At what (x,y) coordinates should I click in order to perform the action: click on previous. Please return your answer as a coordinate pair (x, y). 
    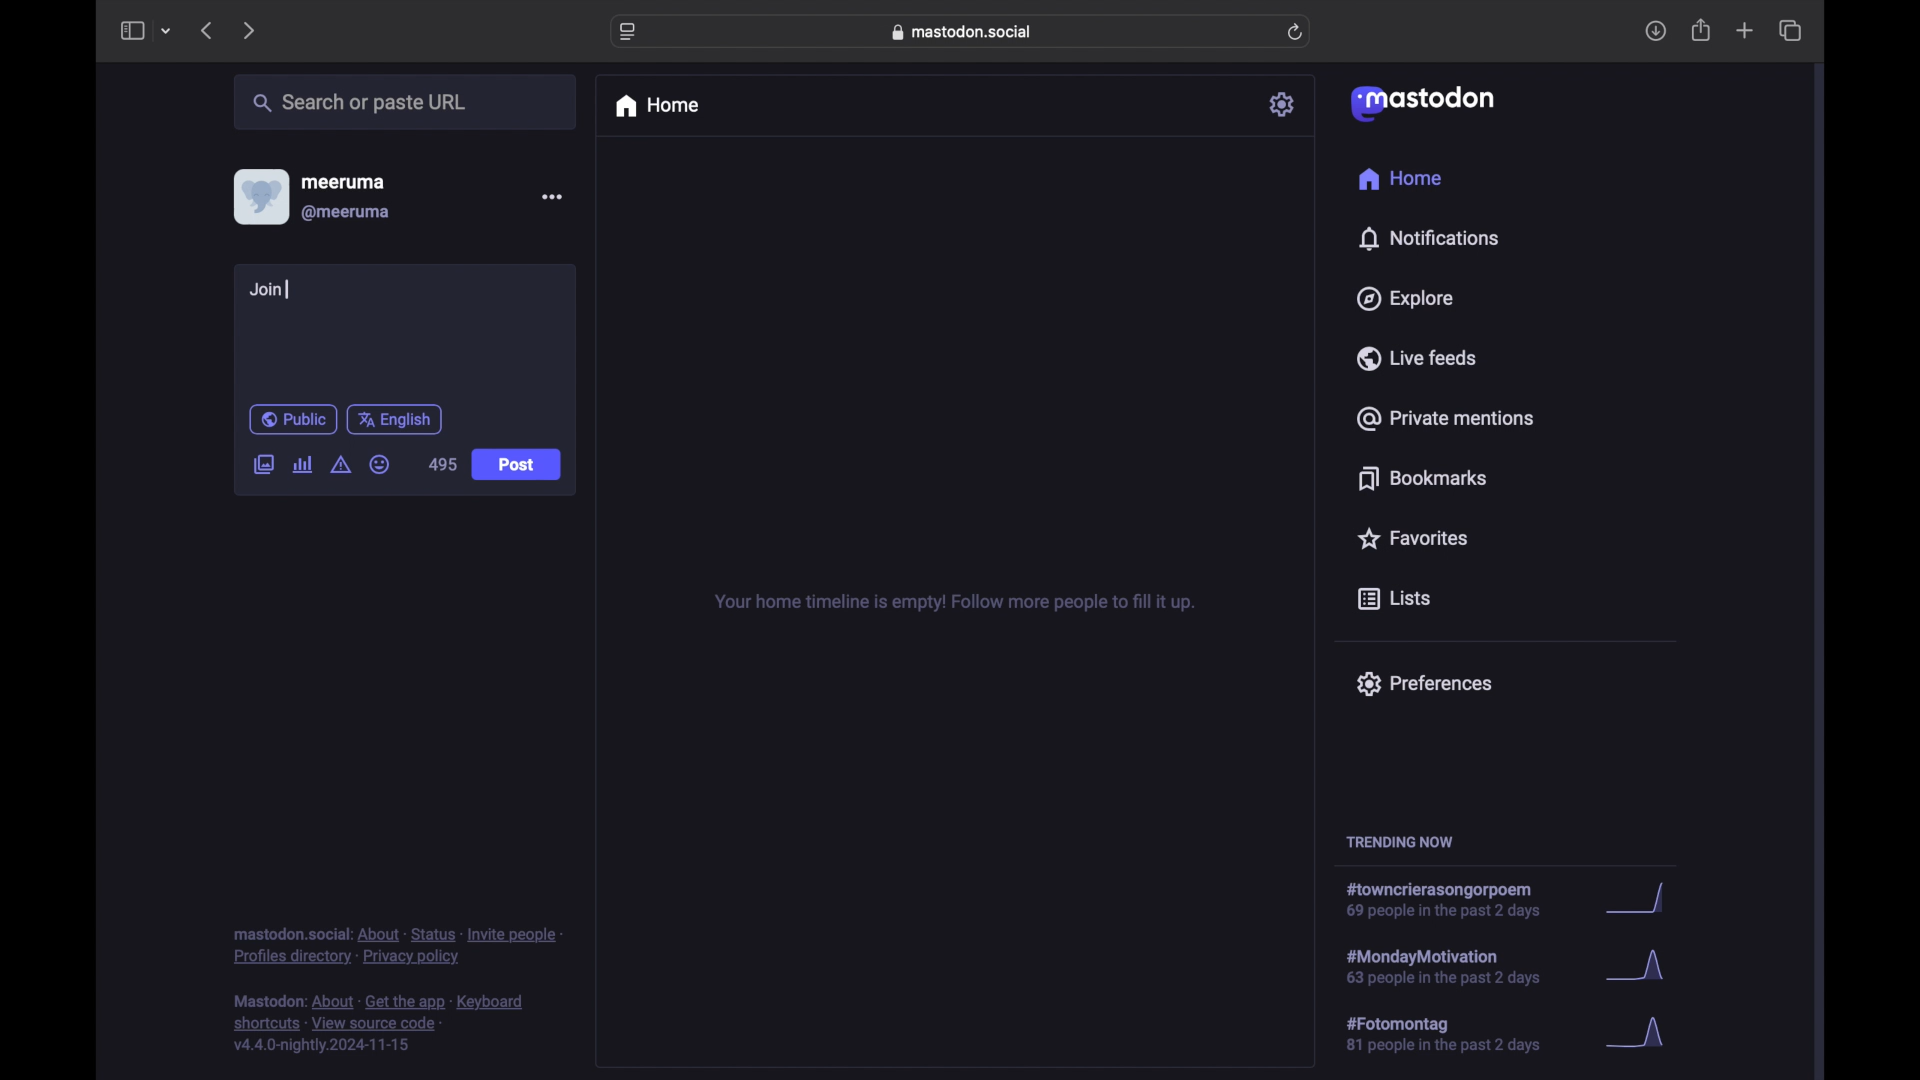
    Looking at the image, I should click on (206, 30).